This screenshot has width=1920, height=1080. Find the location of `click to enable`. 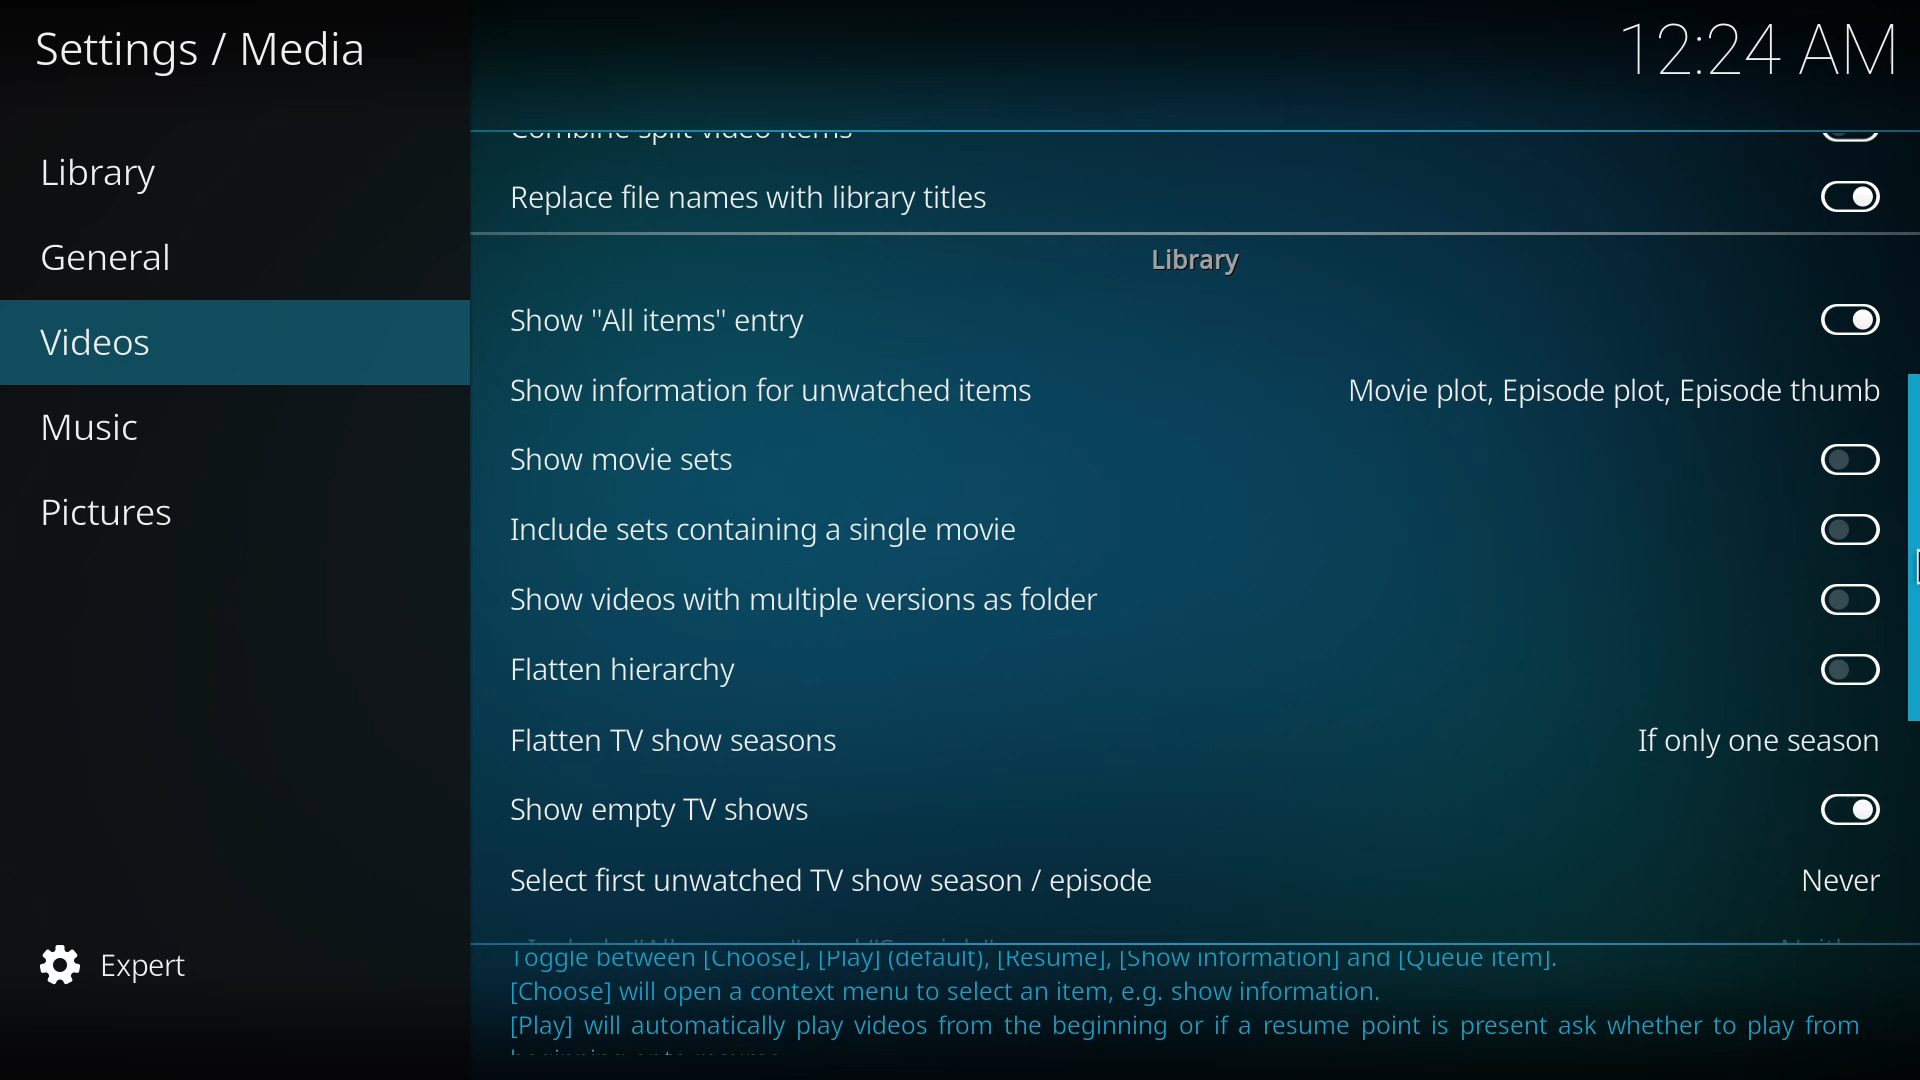

click to enable is located at coordinates (1843, 458).